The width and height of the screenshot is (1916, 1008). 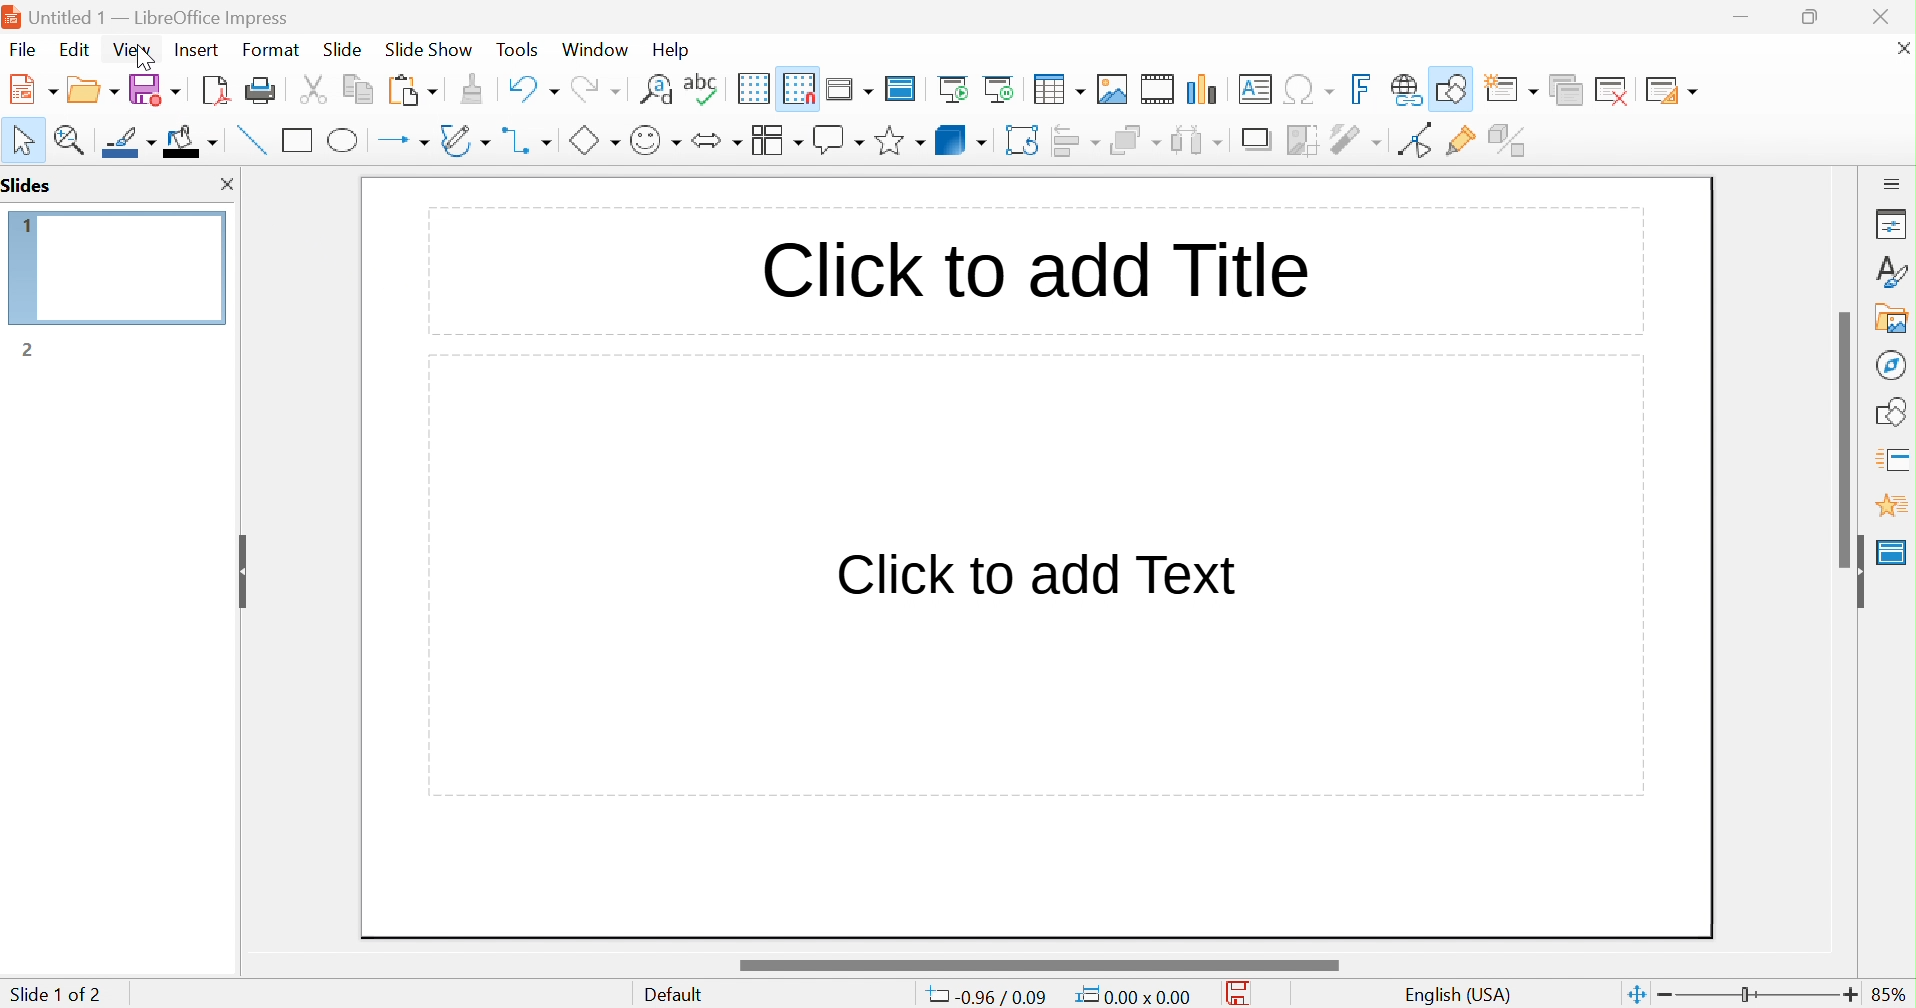 What do you see at coordinates (799, 86) in the screenshot?
I see `snap to grid` at bounding box center [799, 86].